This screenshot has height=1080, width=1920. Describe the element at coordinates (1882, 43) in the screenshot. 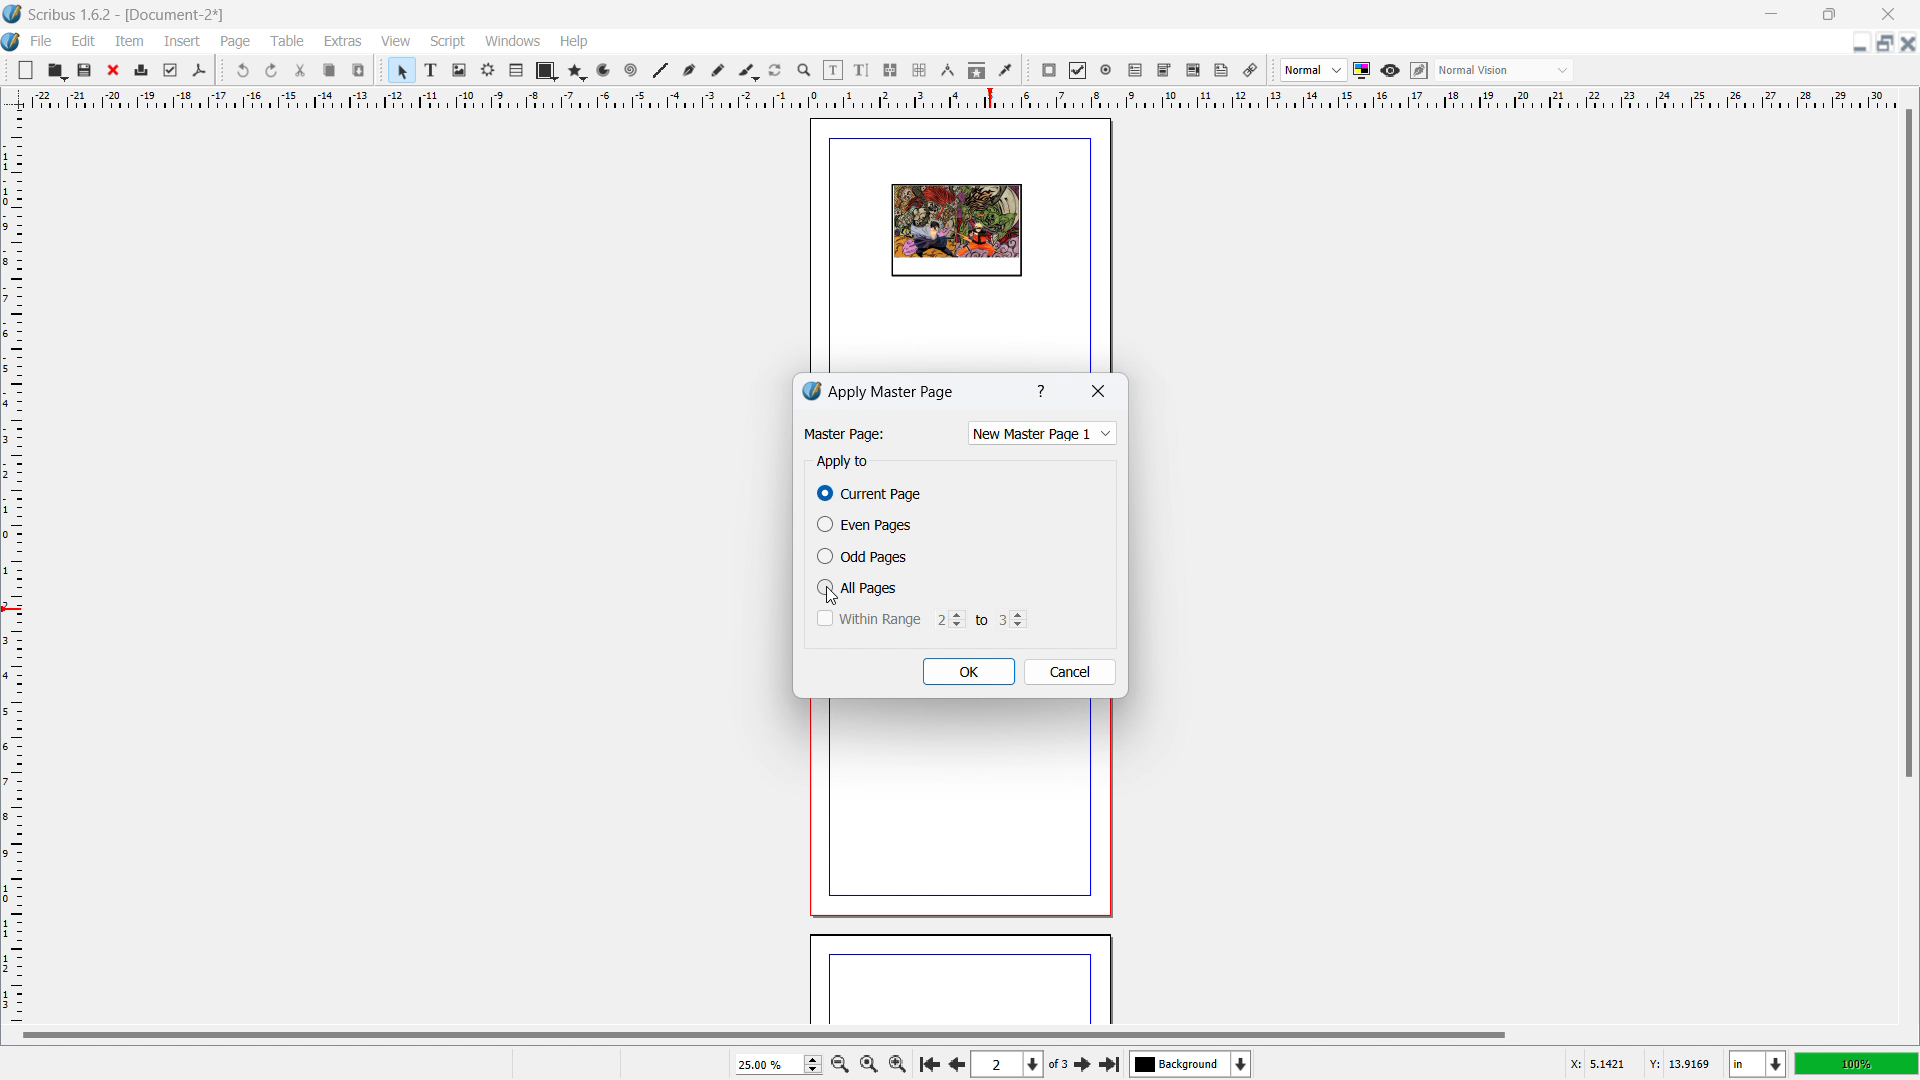

I see `maximize document` at that location.